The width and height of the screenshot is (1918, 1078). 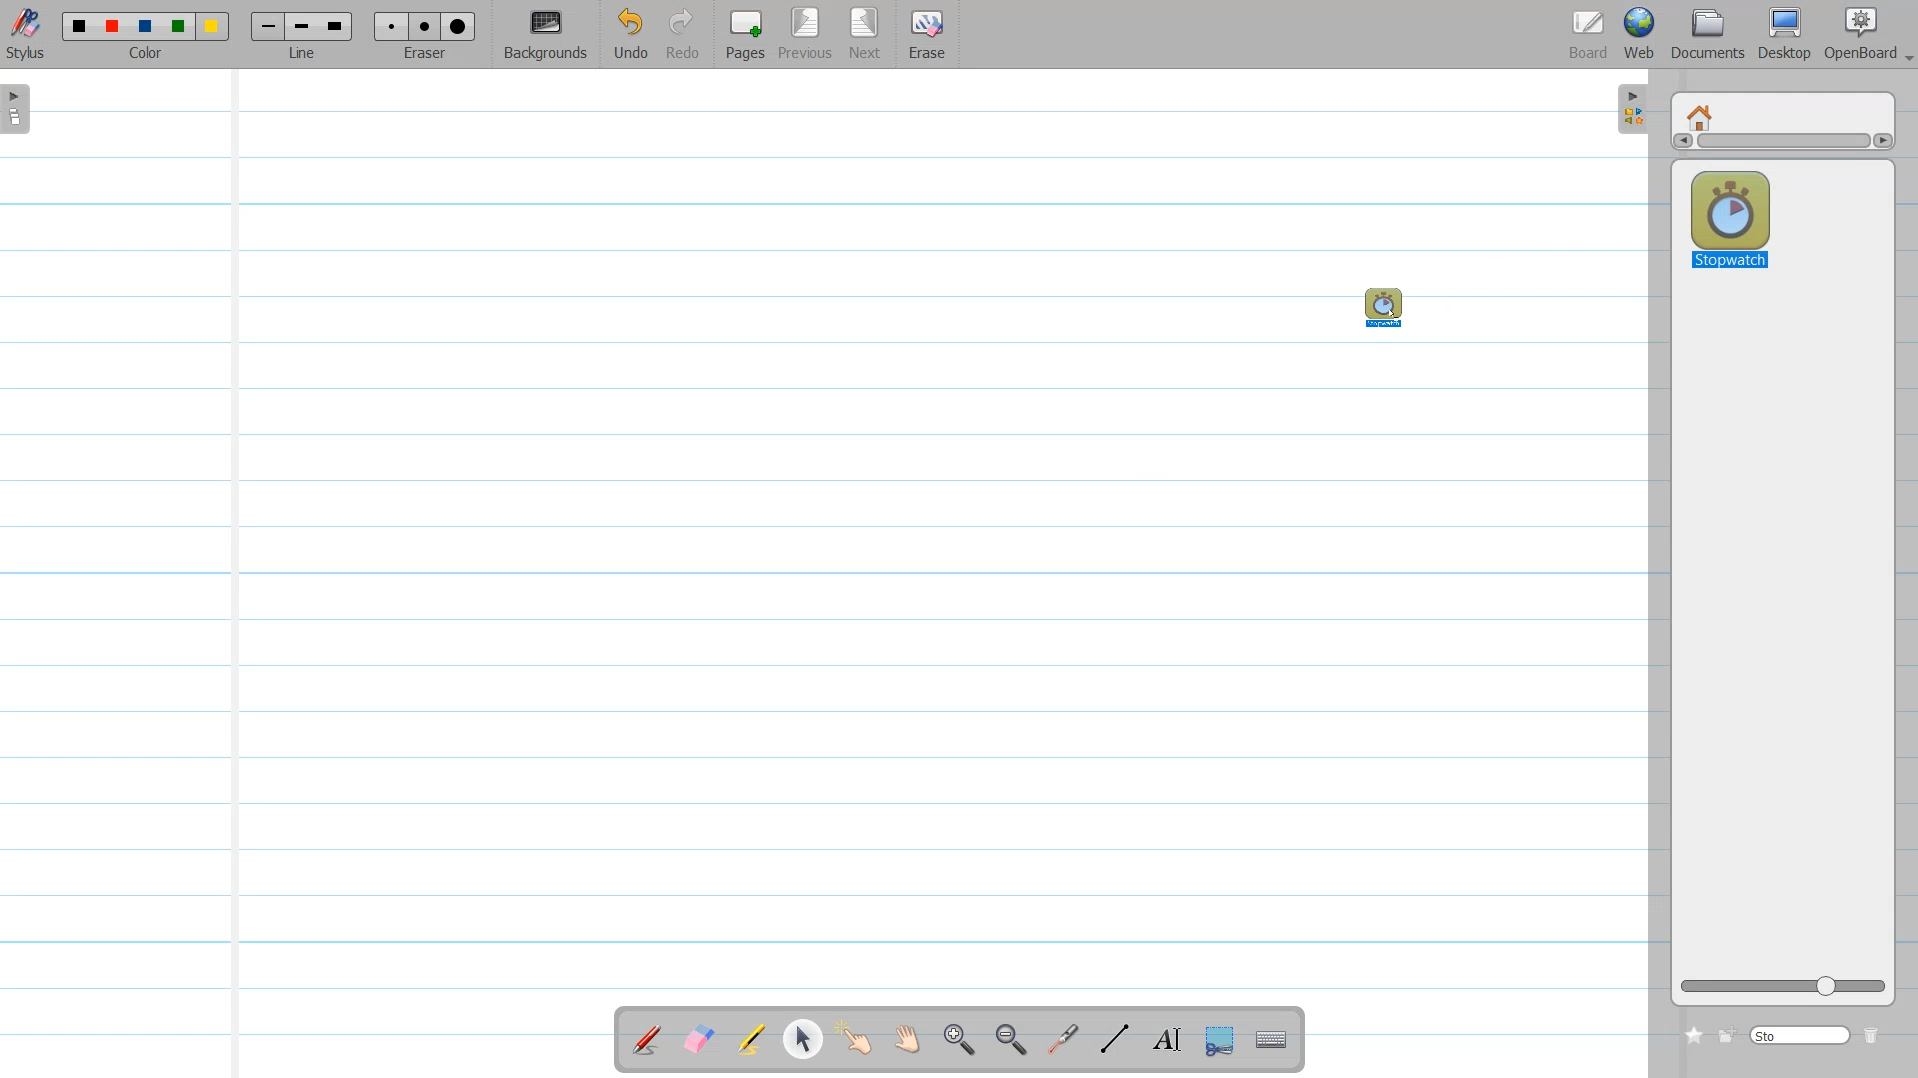 What do you see at coordinates (302, 35) in the screenshot?
I see `Line` at bounding box center [302, 35].